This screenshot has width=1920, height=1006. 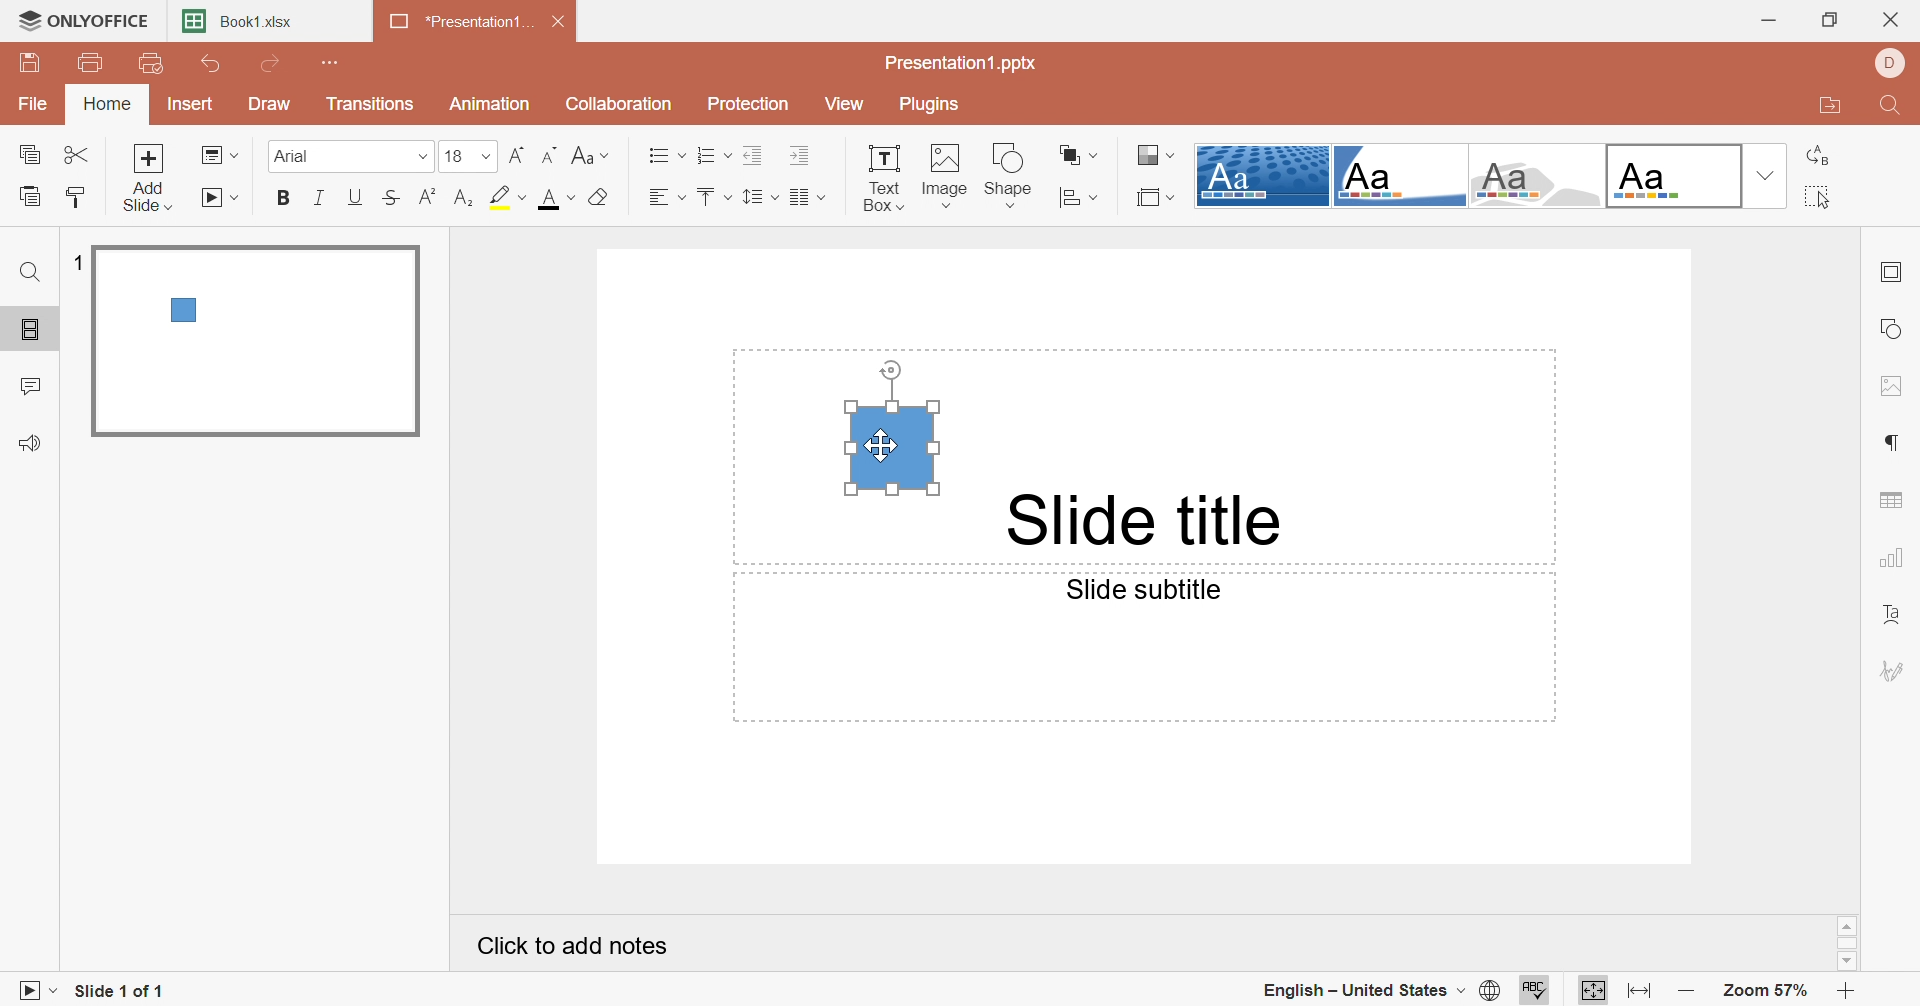 What do you see at coordinates (91, 22) in the screenshot?
I see `ONLYOFFICE` at bounding box center [91, 22].